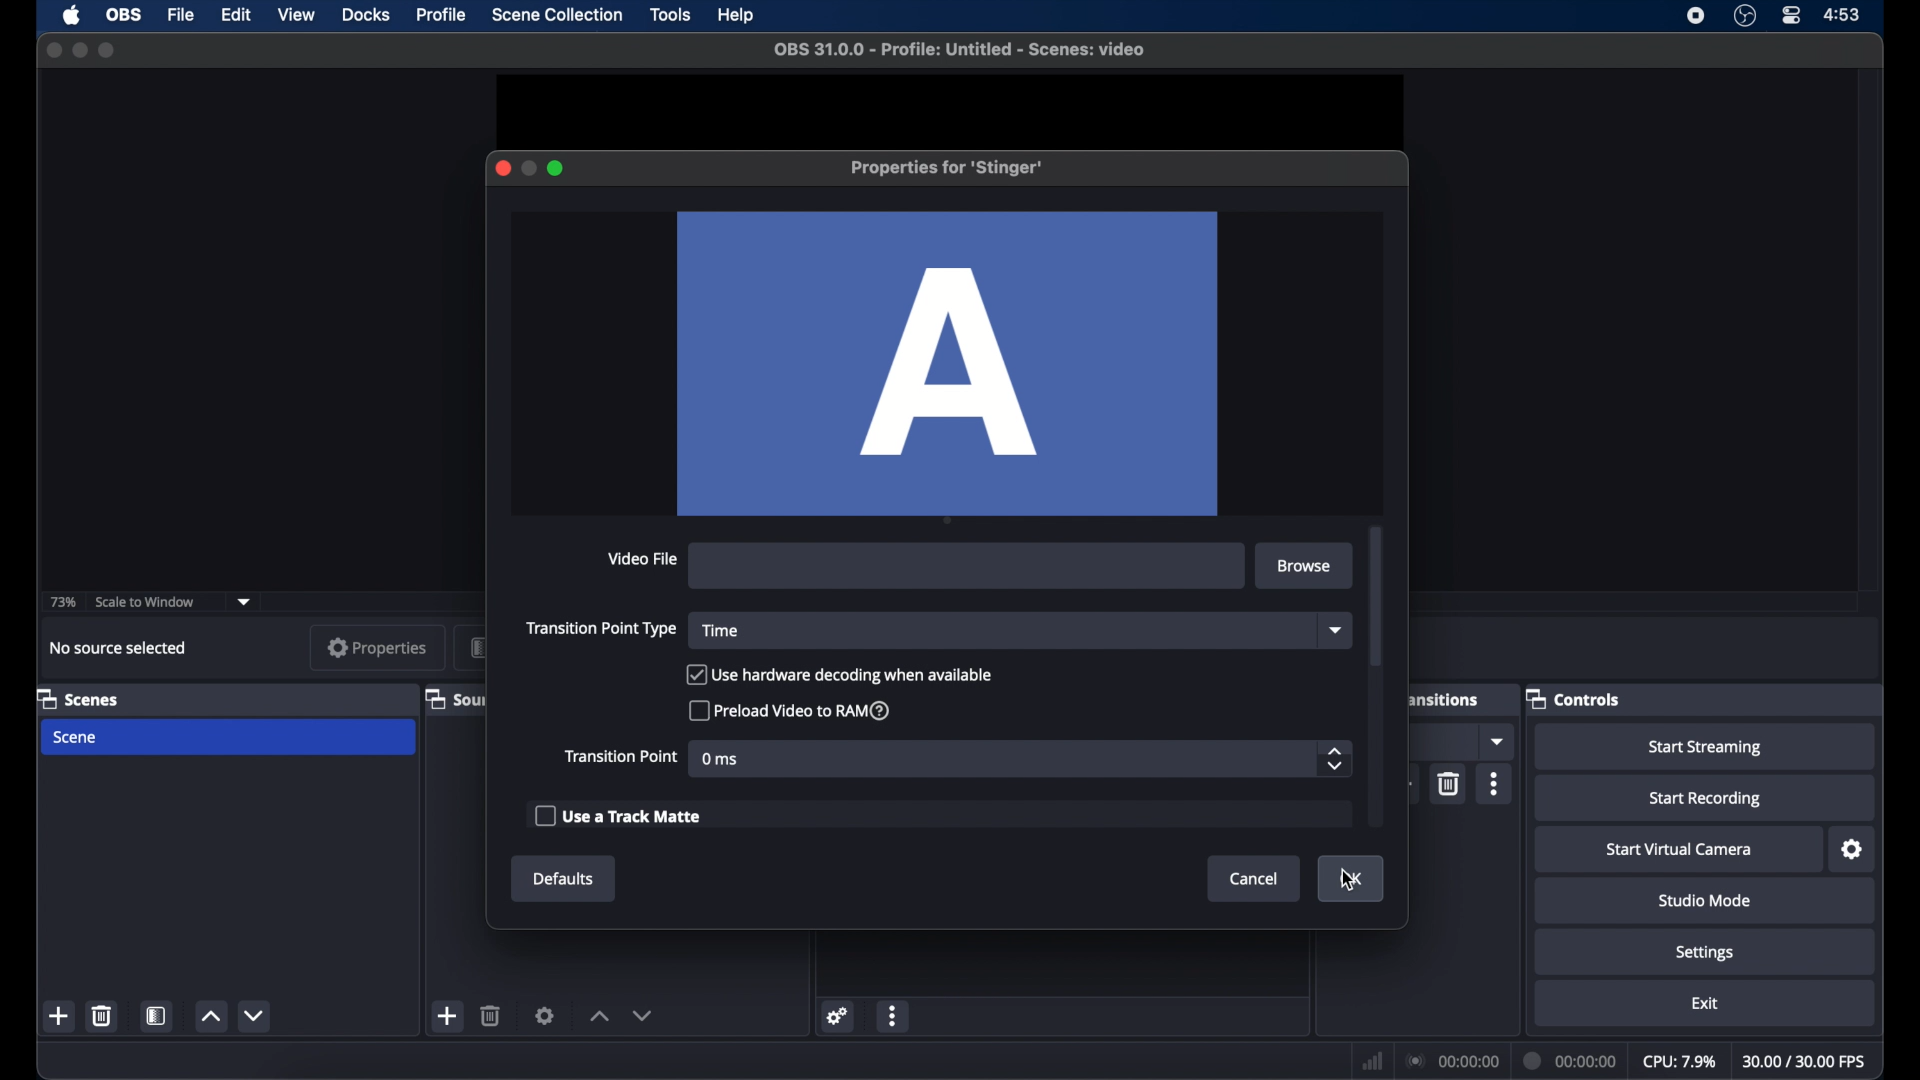 The width and height of the screenshot is (1920, 1080). I want to click on scene transitions, so click(1446, 698).